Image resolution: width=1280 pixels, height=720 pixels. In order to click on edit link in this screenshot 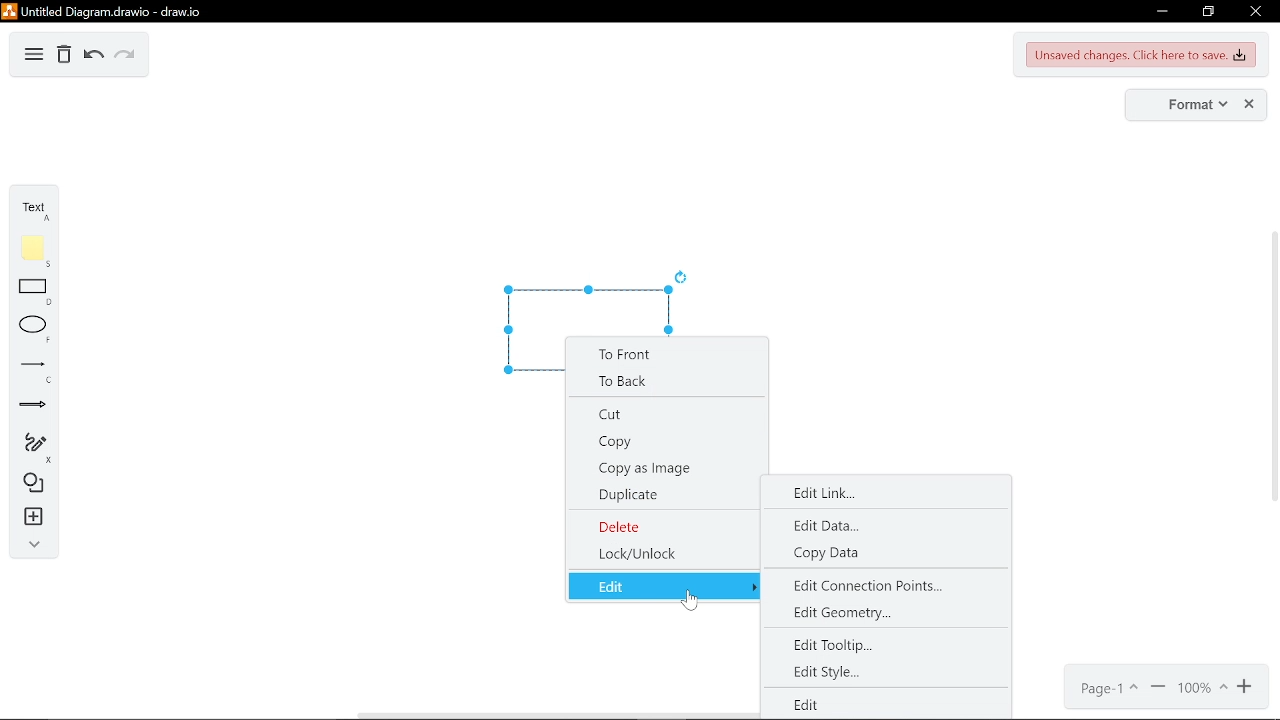, I will do `click(831, 492)`.